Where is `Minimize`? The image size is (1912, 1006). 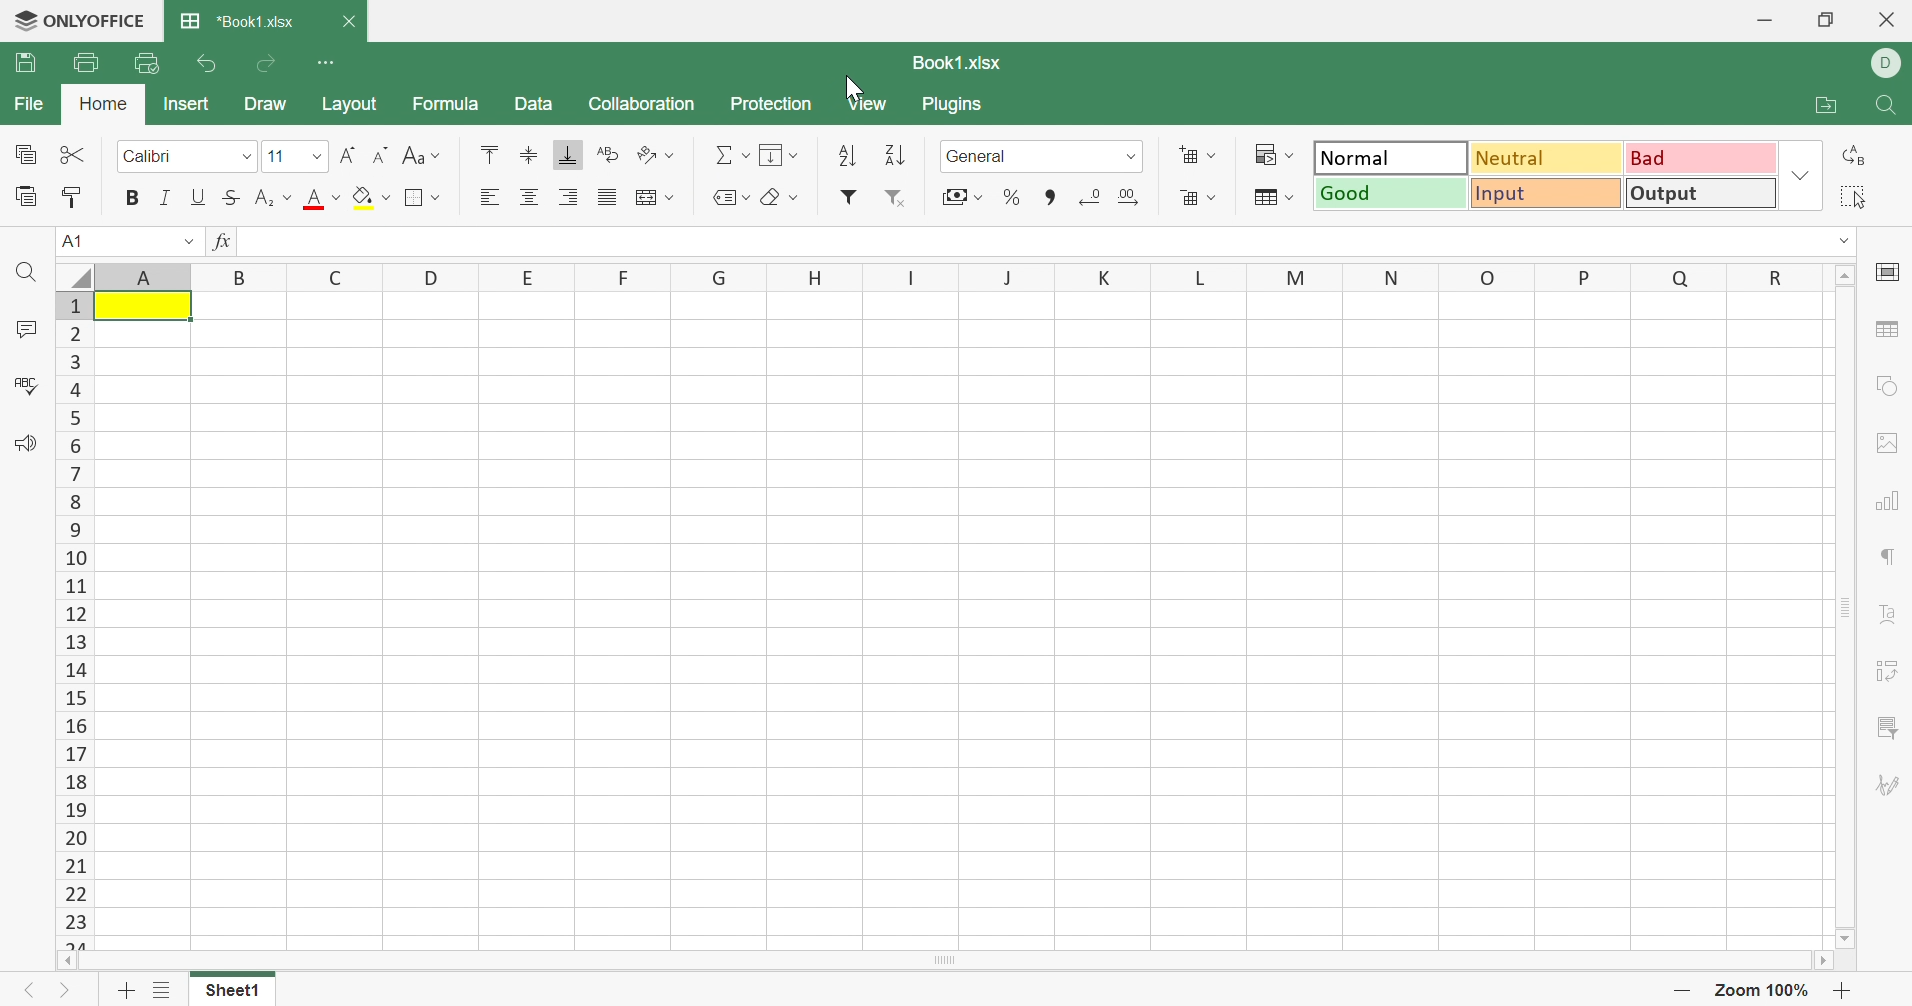 Minimize is located at coordinates (1763, 20).